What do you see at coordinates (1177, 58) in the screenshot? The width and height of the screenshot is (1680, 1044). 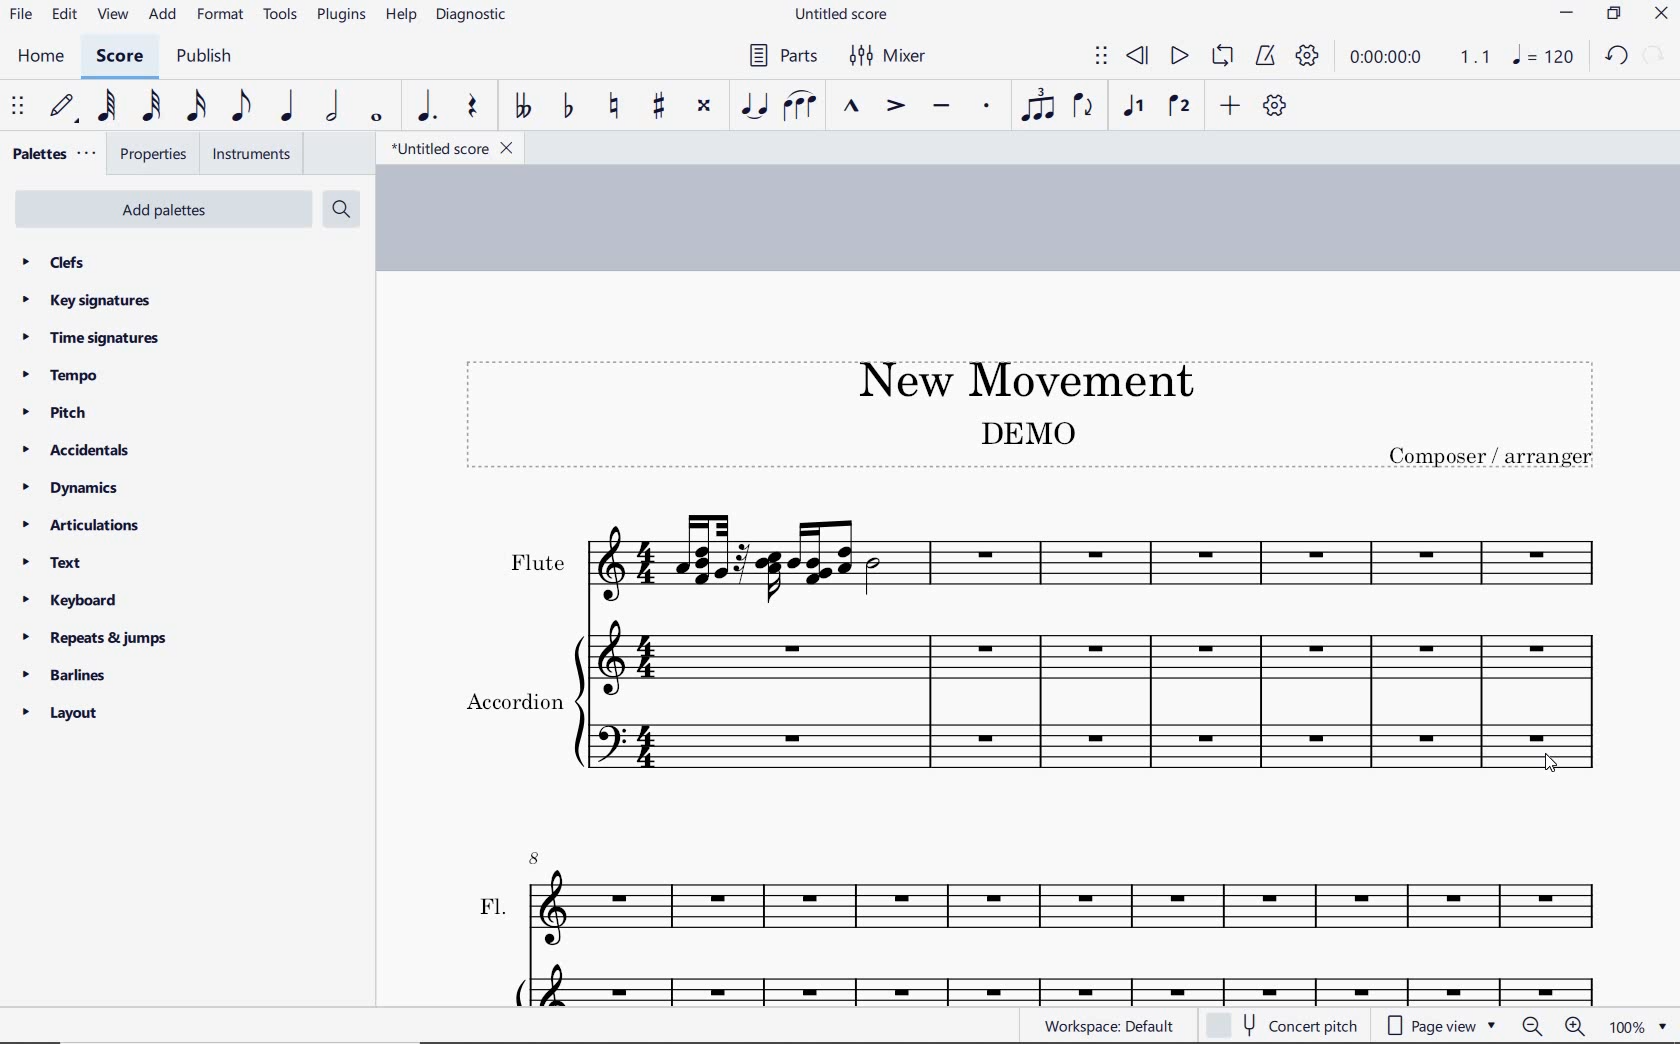 I see `play` at bounding box center [1177, 58].